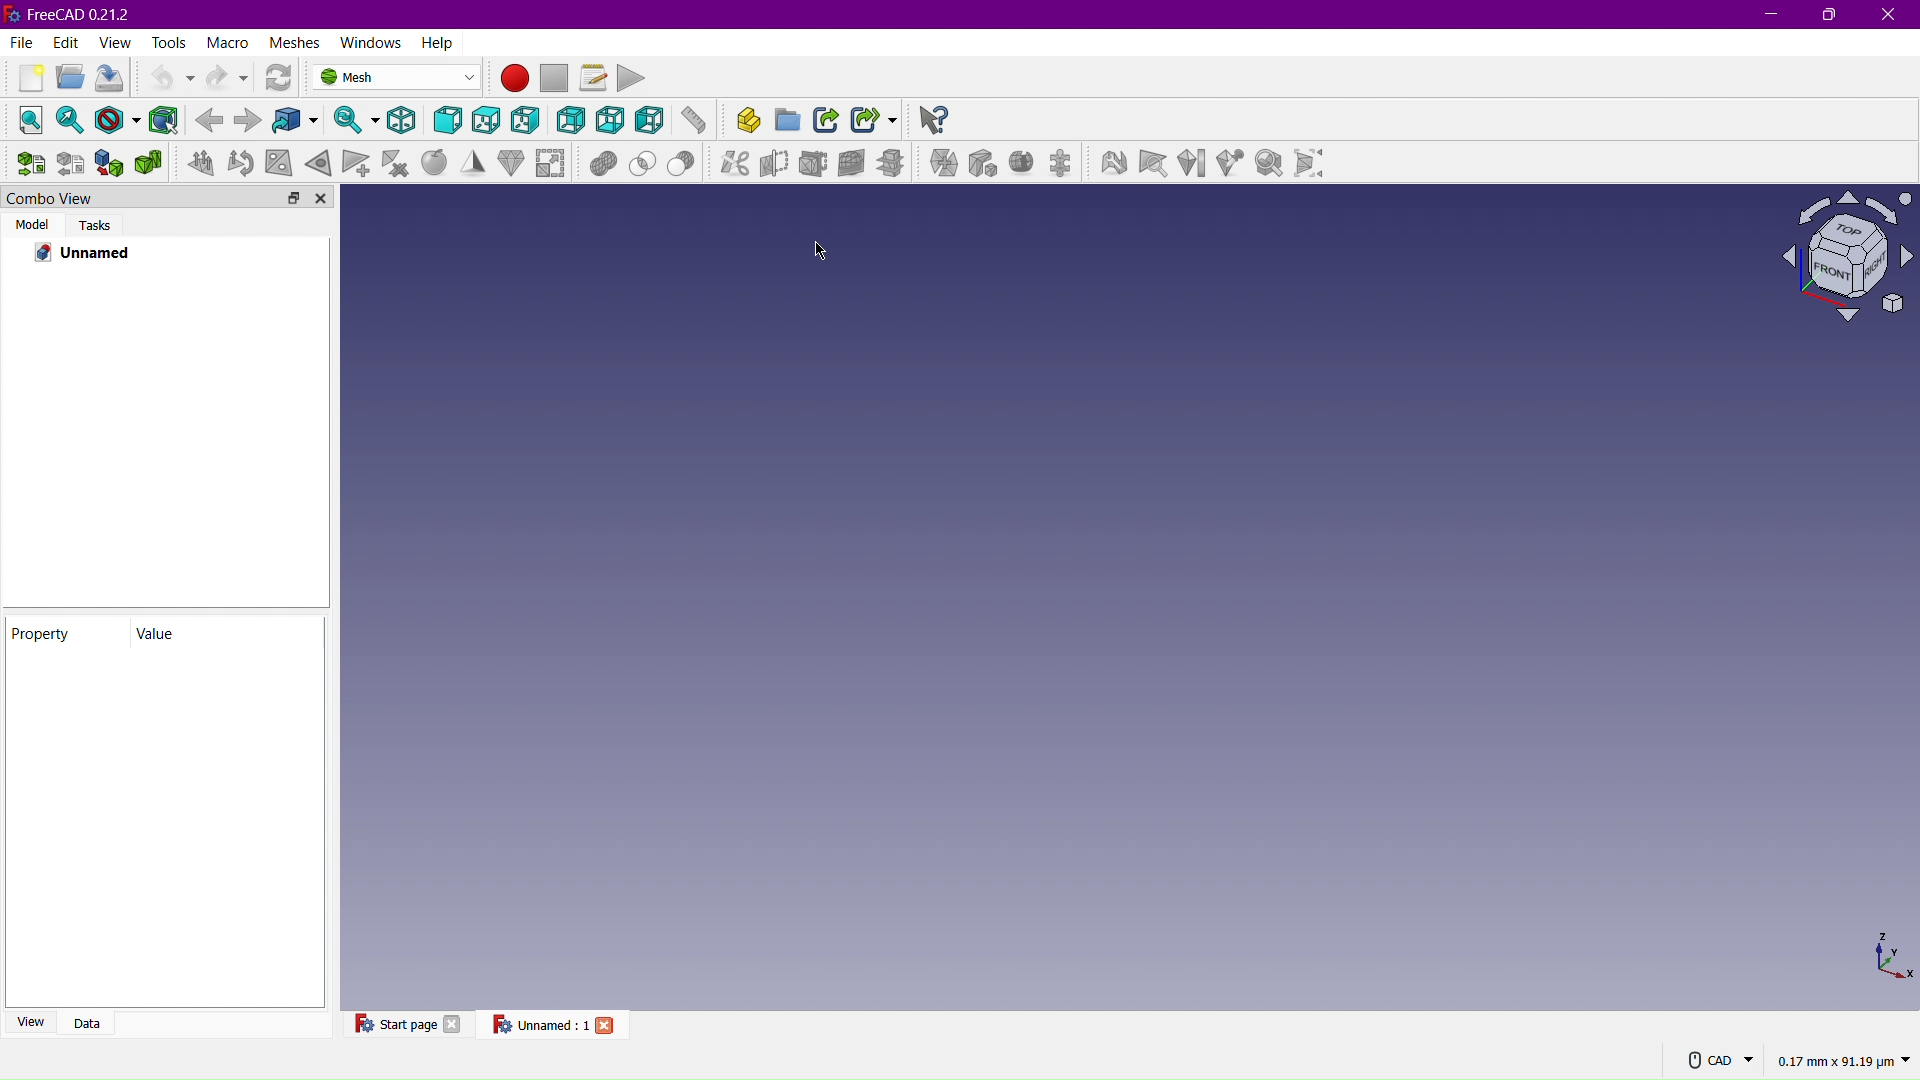 This screenshot has width=1920, height=1080. Describe the element at coordinates (26, 1021) in the screenshot. I see `View` at that location.